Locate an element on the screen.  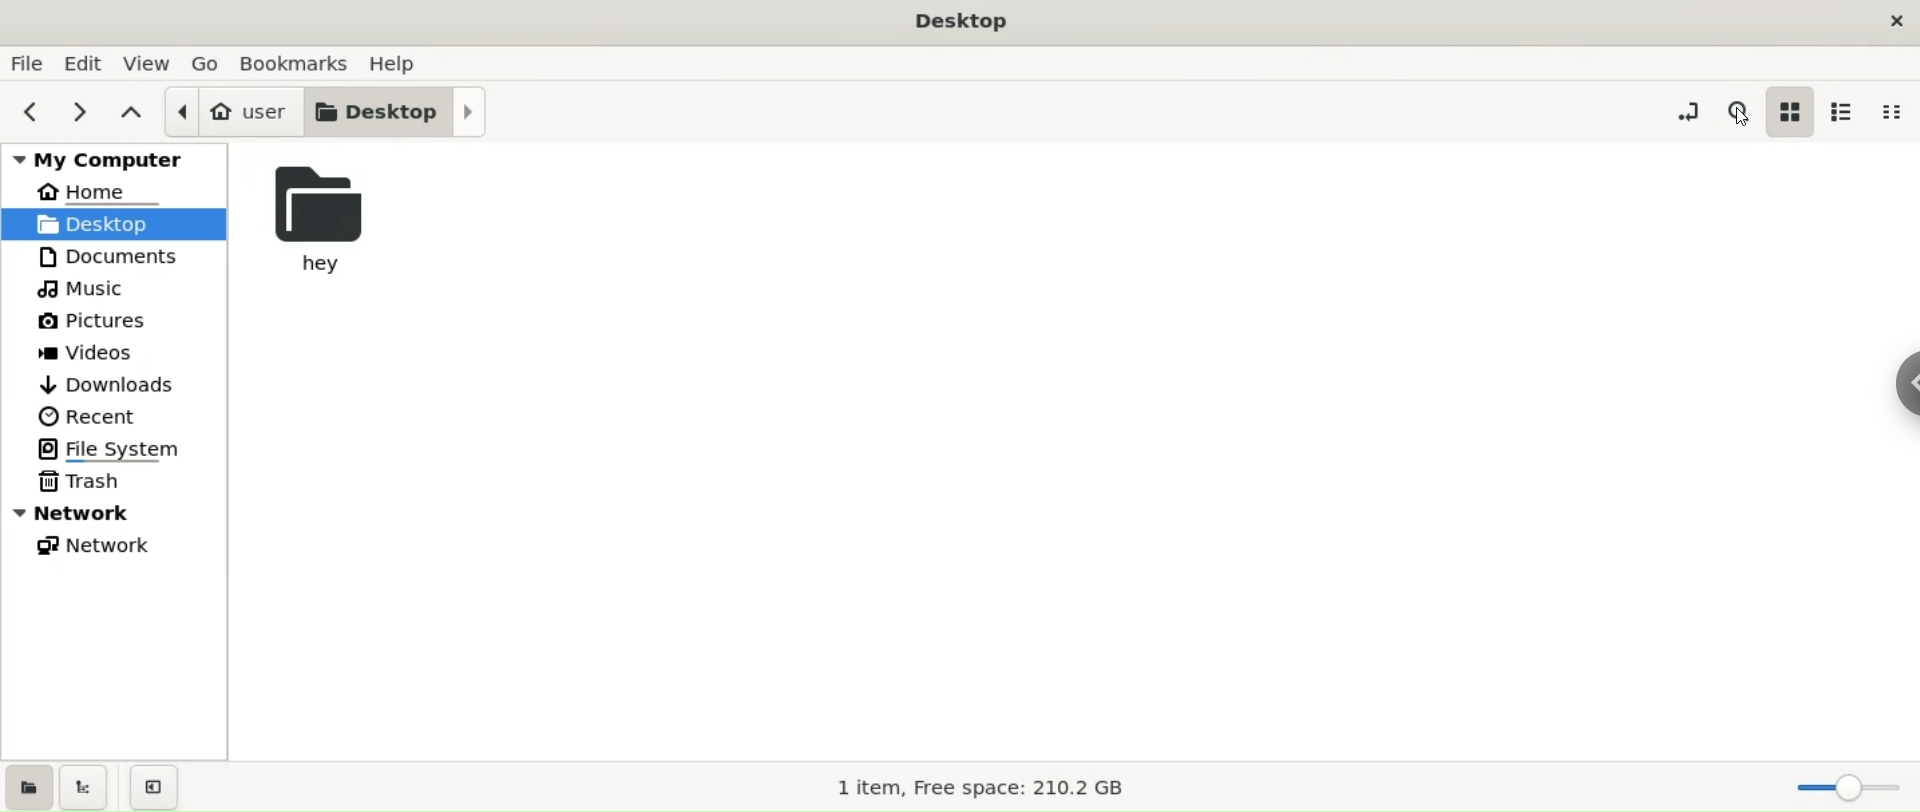
show places is located at coordinates (28, 786).